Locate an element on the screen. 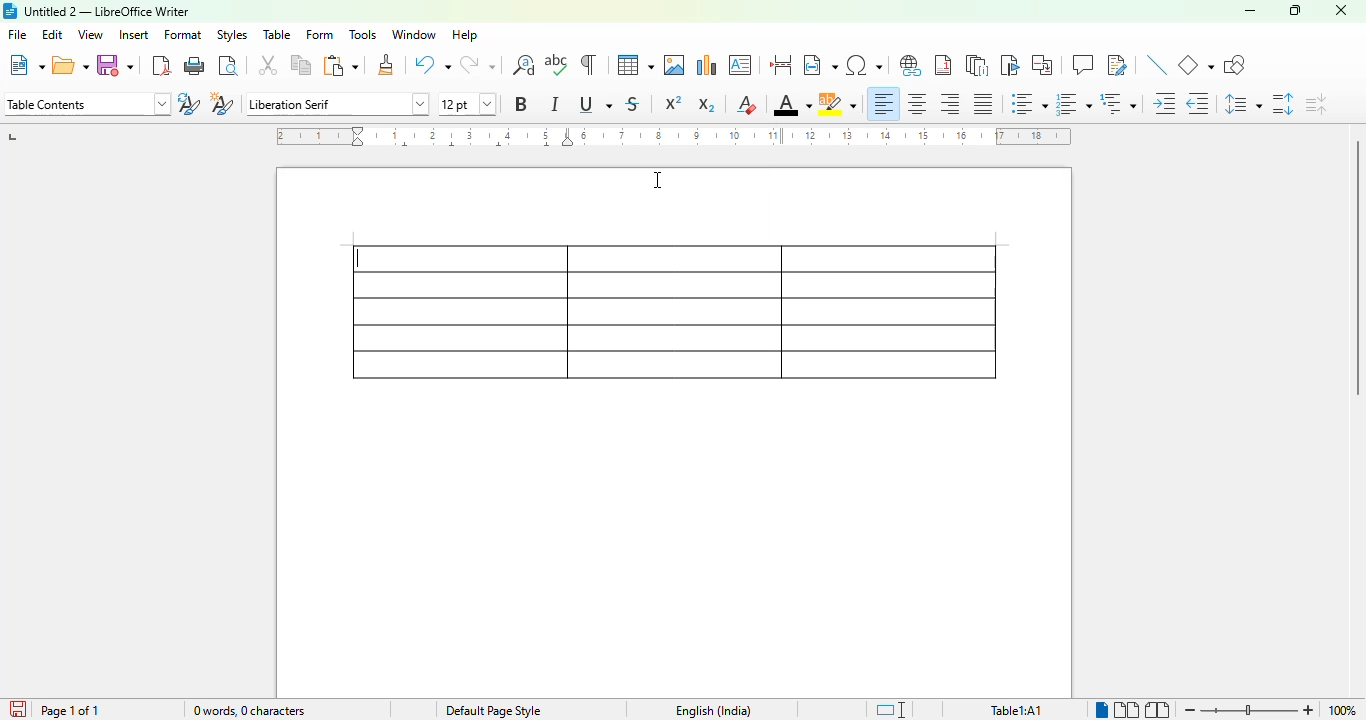 The width and height of the screenshot is (1366, 720). superscript is located at coordinates (674, 101).